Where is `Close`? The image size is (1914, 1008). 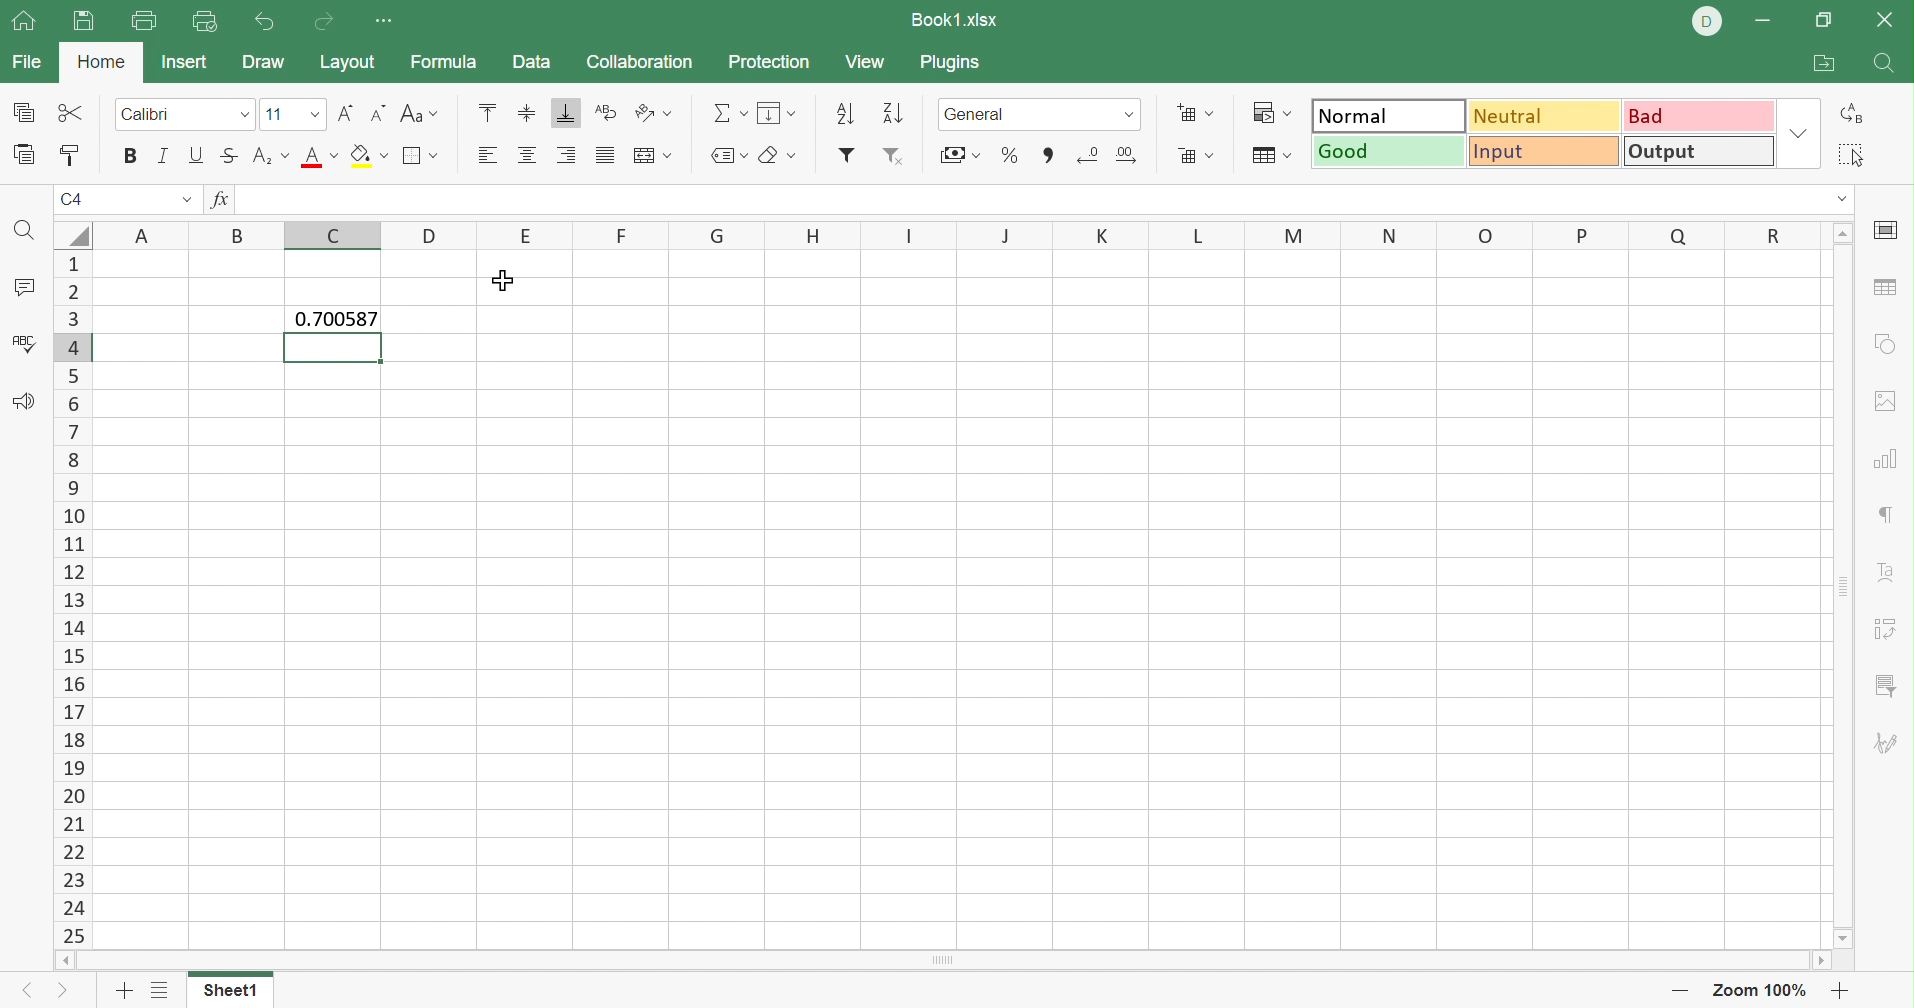
Close is located at coordinates (1883, 19).